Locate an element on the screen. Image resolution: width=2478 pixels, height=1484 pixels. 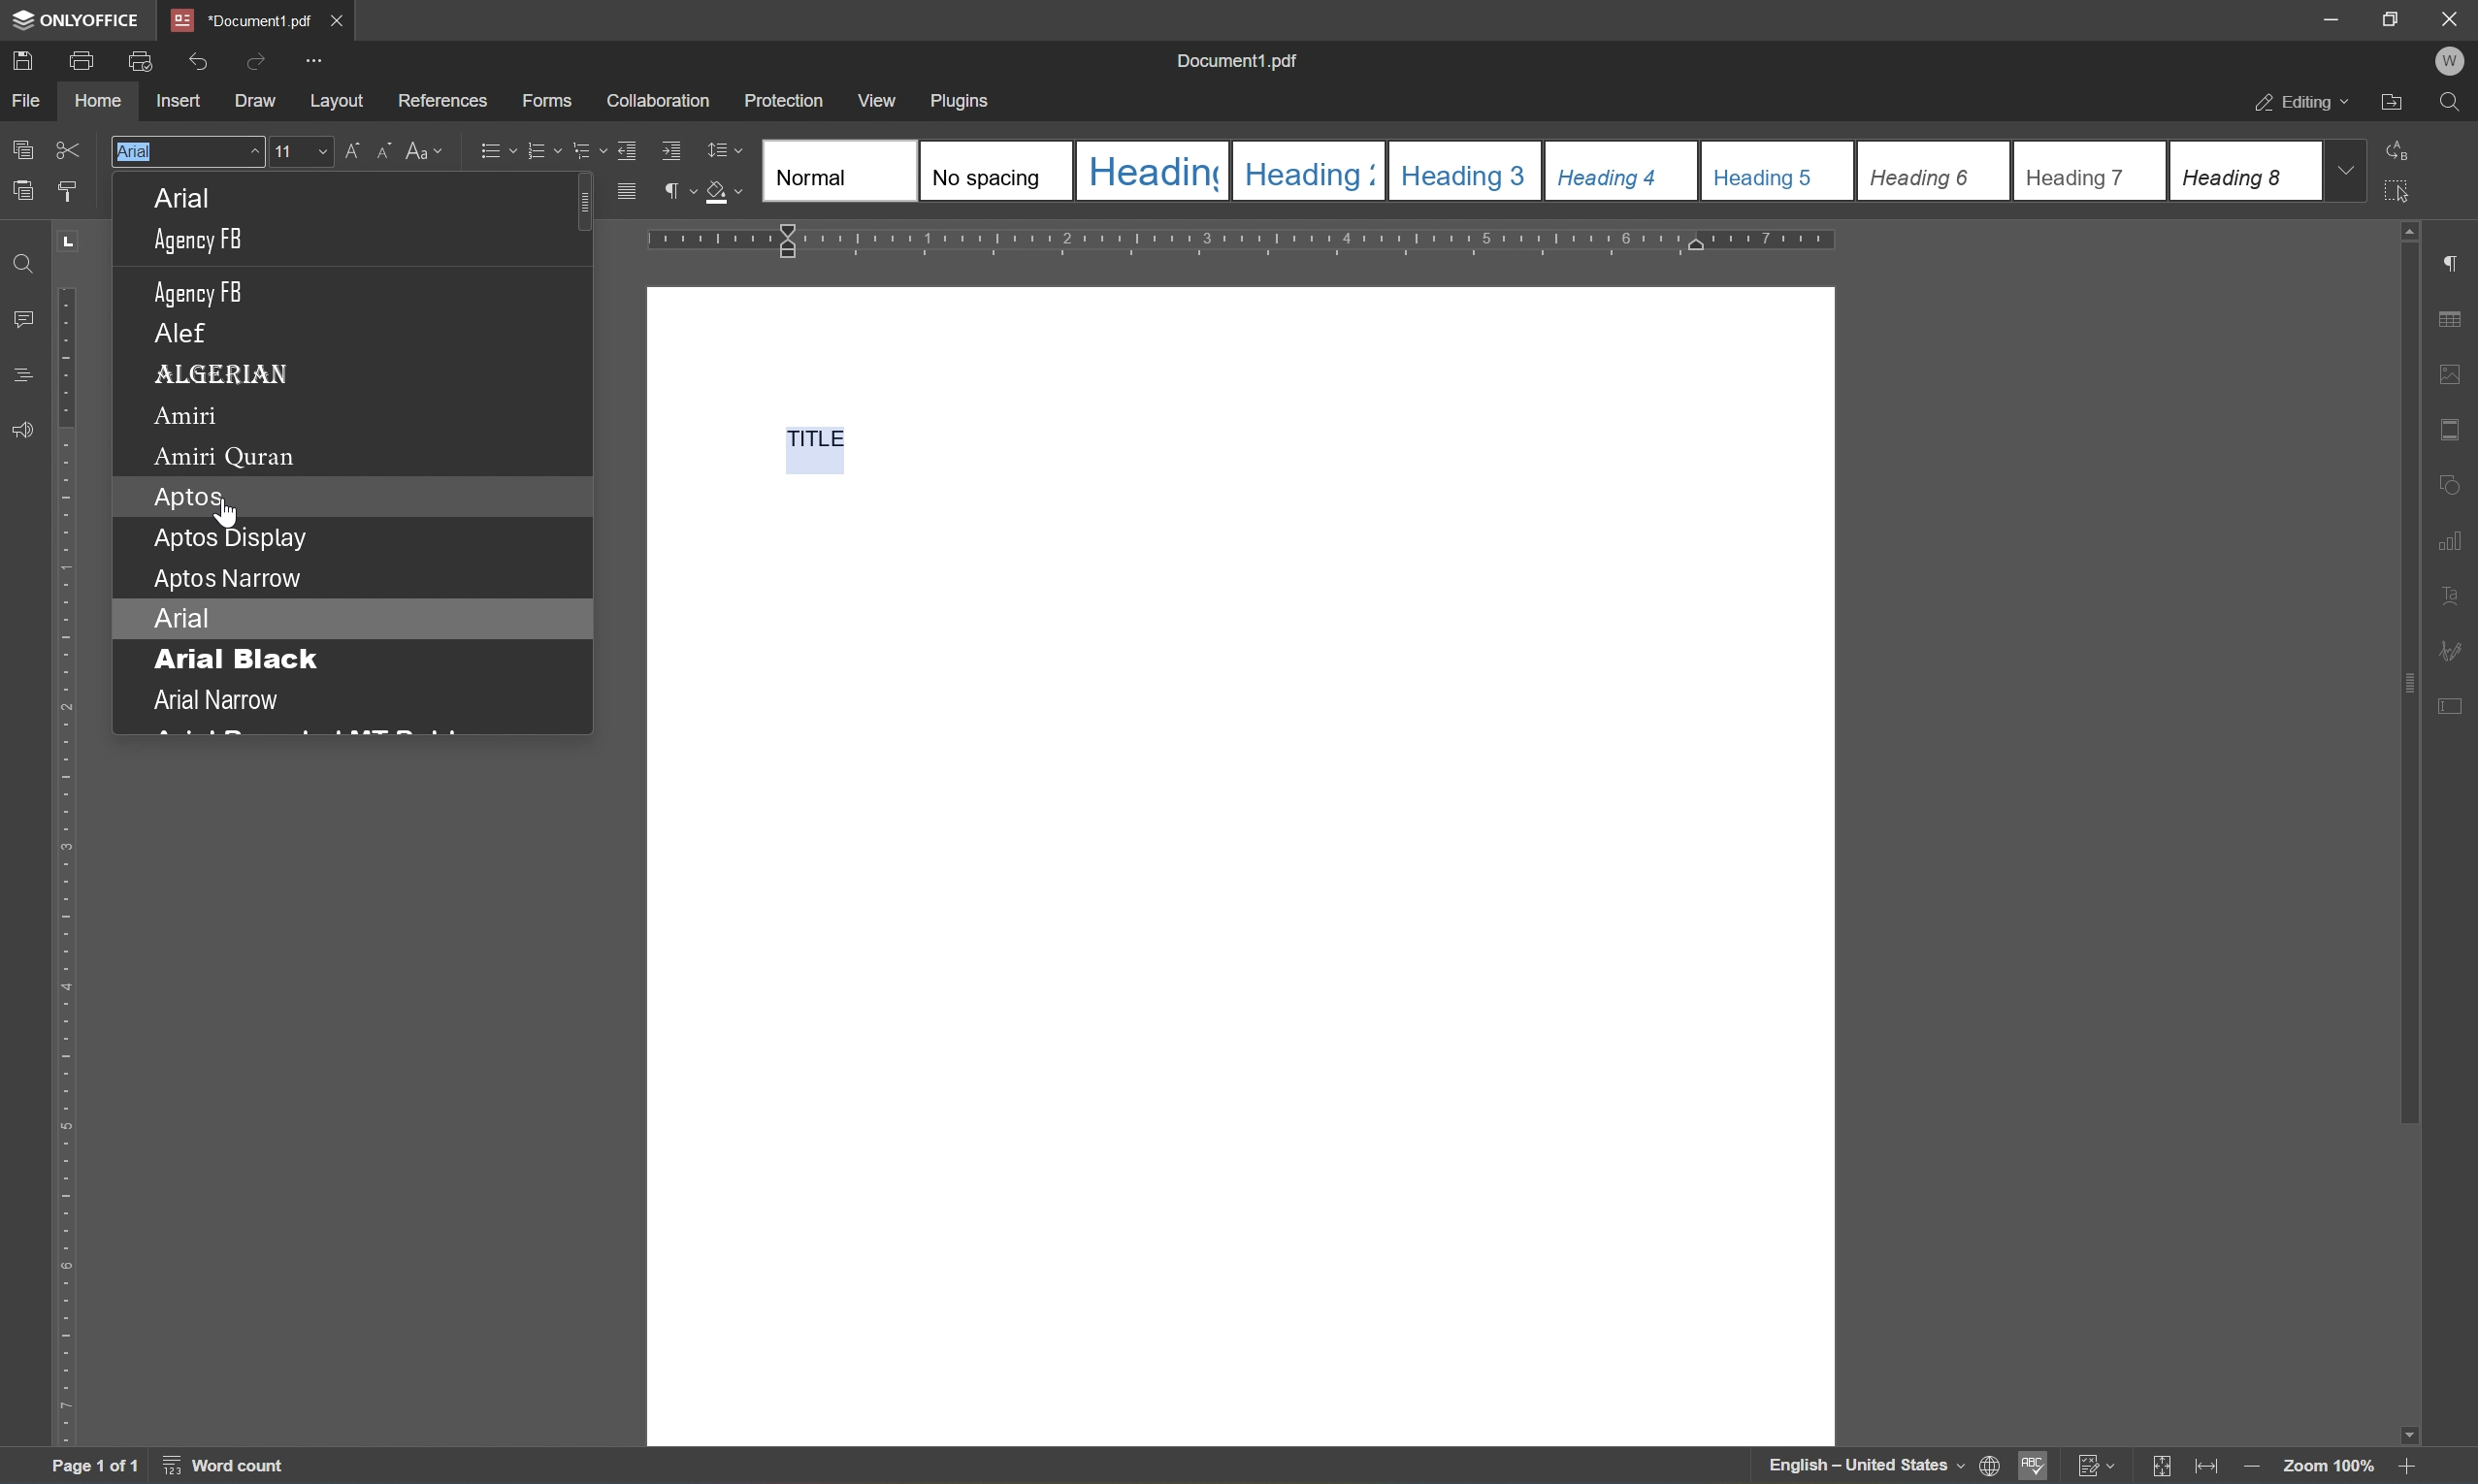
restore down is located at coordinates (2393, 20).